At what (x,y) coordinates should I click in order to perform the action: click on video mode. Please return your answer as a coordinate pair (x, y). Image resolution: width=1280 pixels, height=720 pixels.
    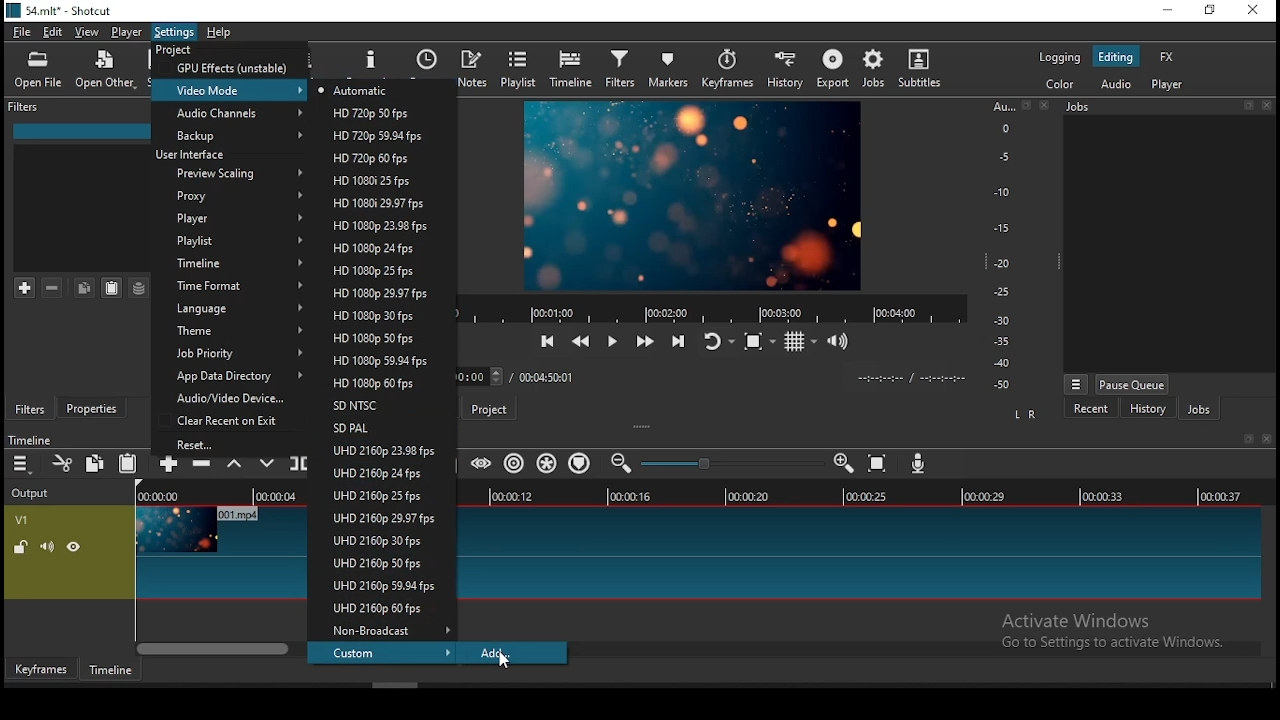
    Looking at the image, I should click on (231, 89).